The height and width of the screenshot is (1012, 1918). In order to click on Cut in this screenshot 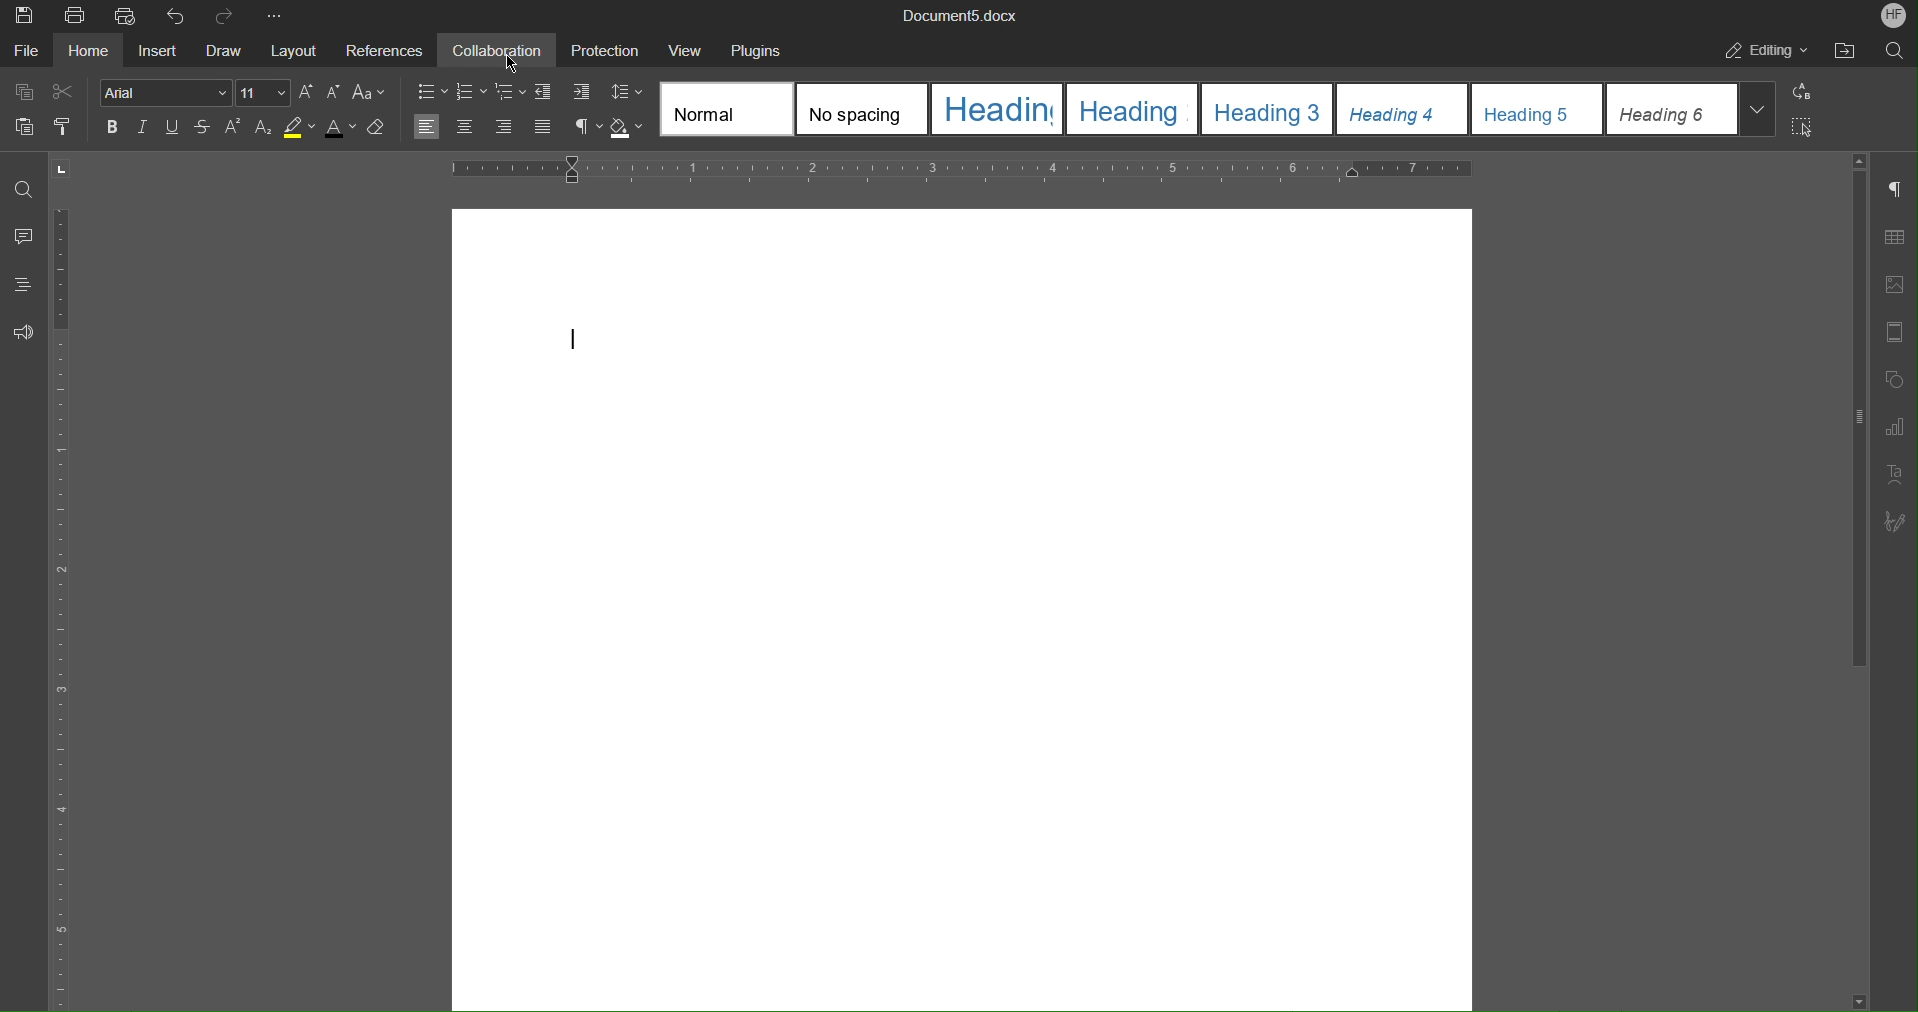, I will do `click(65, 92)`.